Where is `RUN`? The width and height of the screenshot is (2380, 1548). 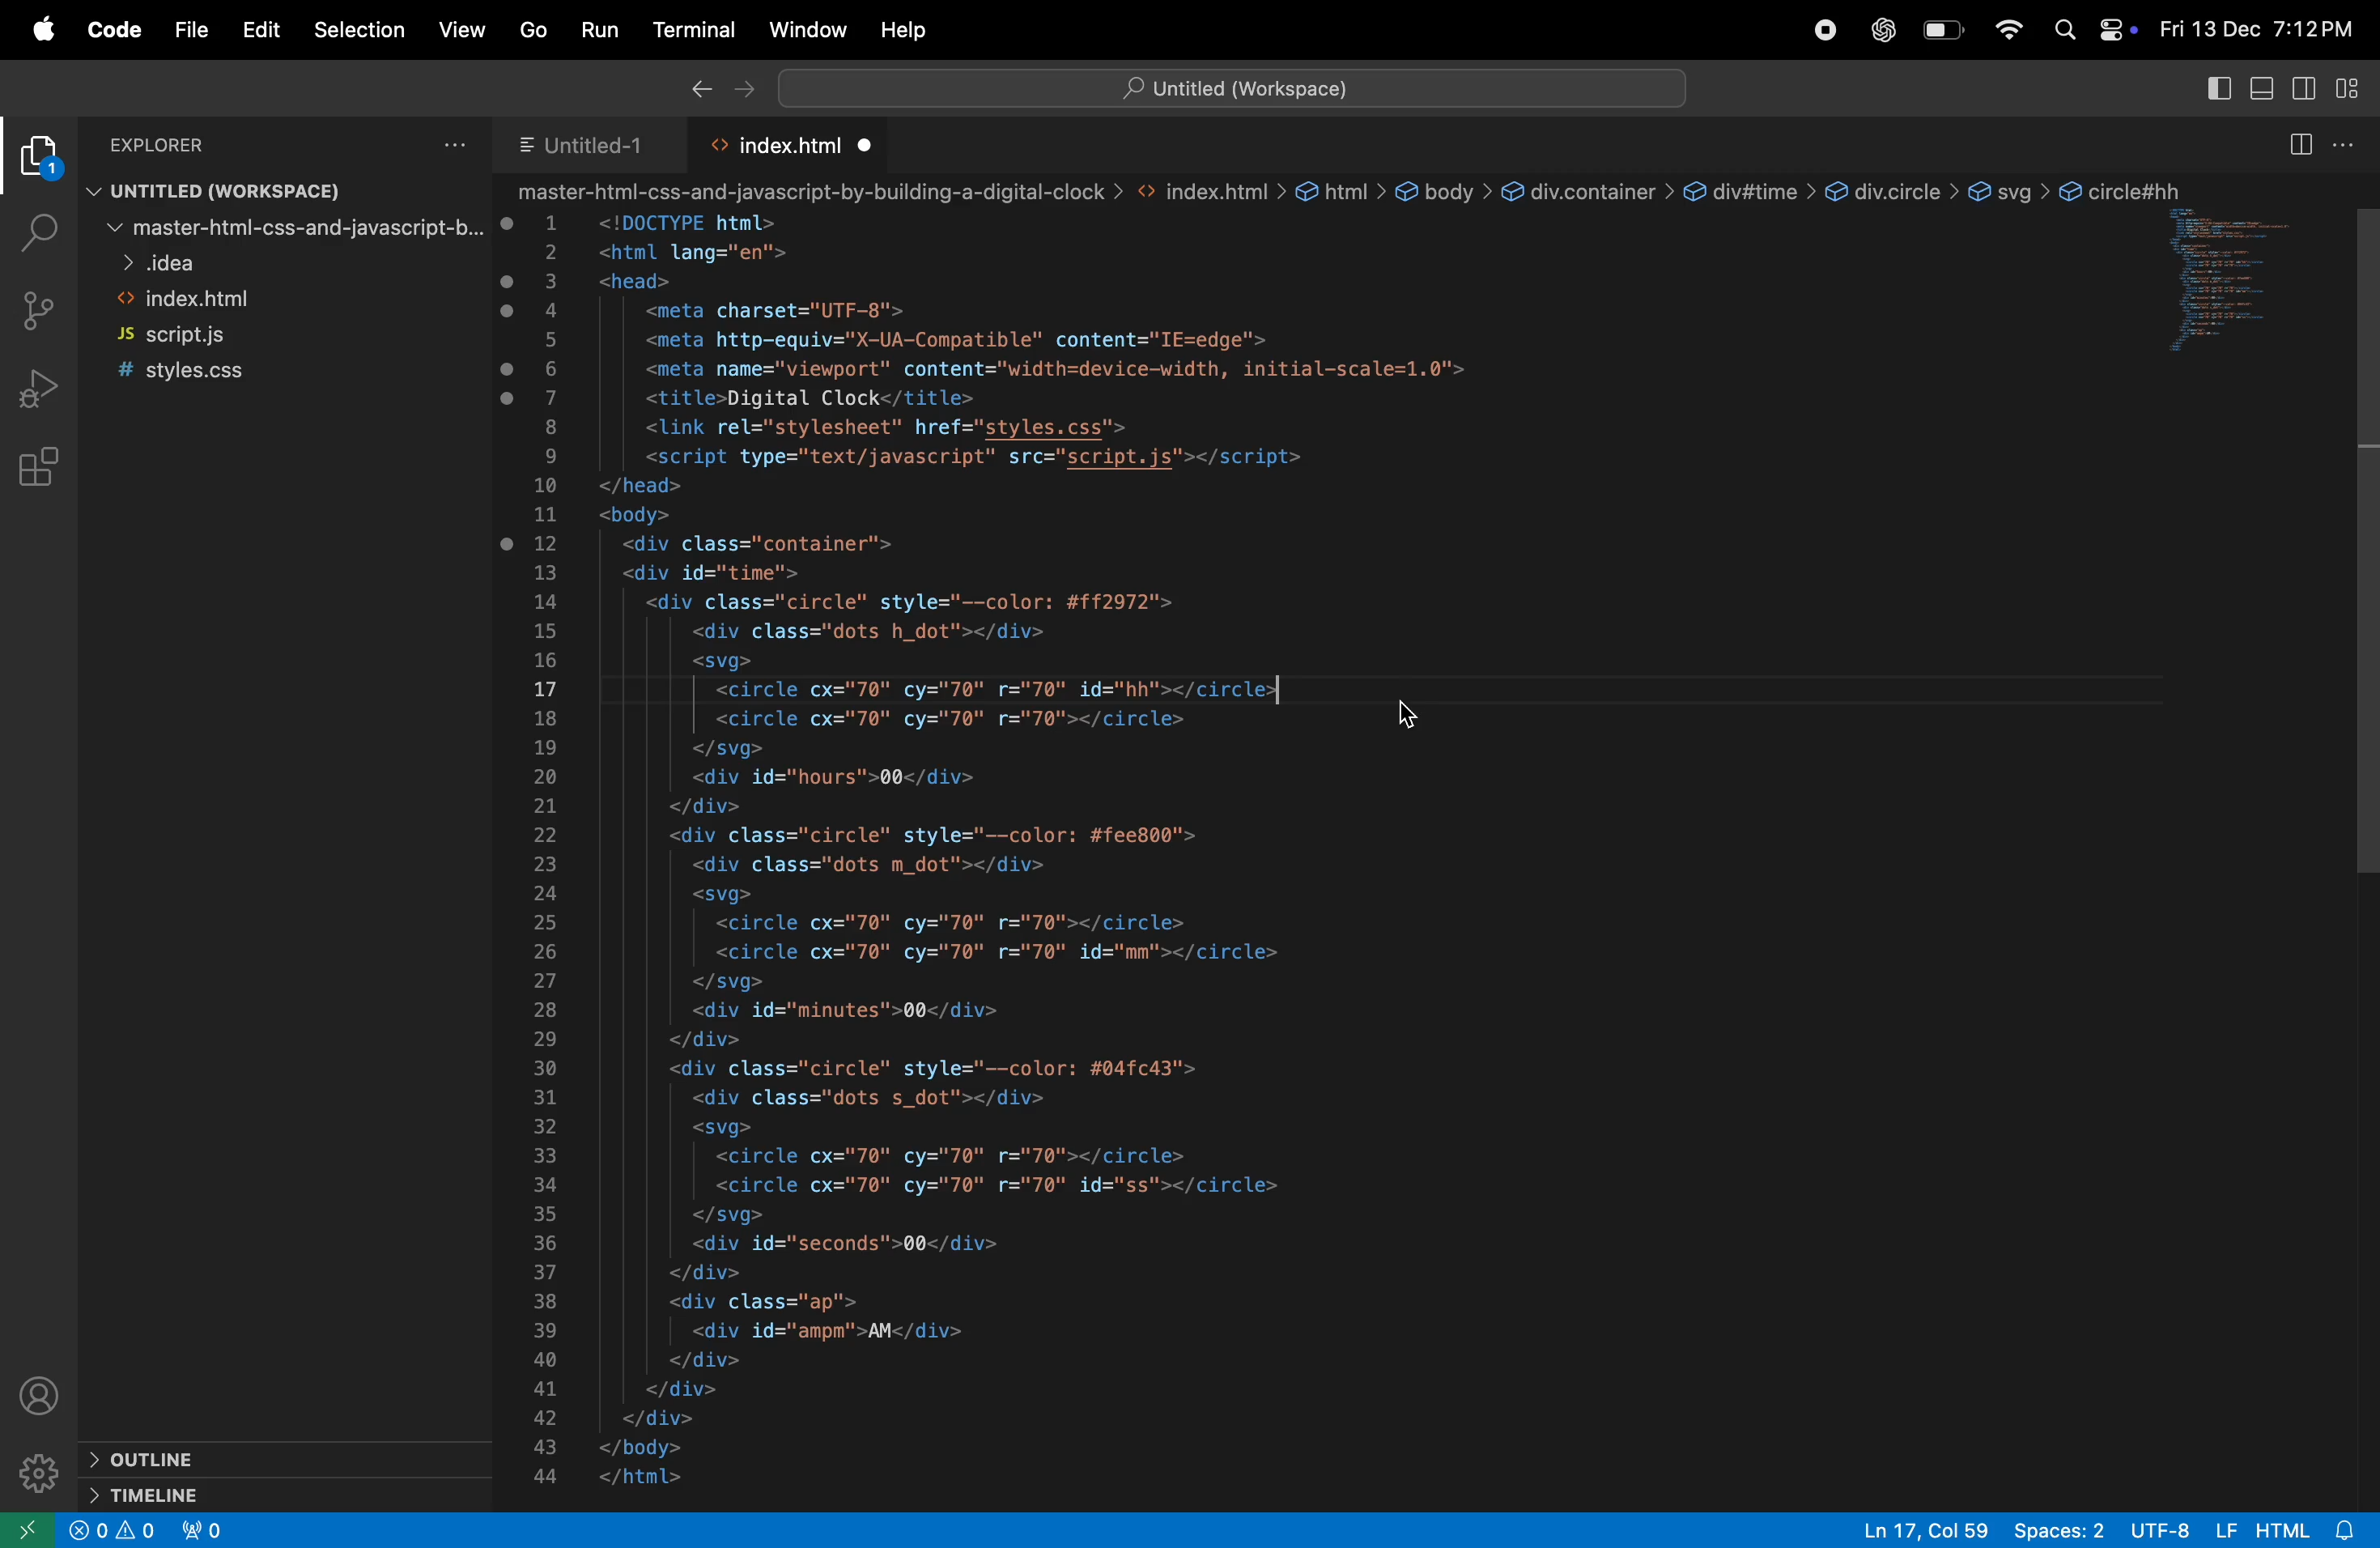
RUN is located at coordinates (603, 28).